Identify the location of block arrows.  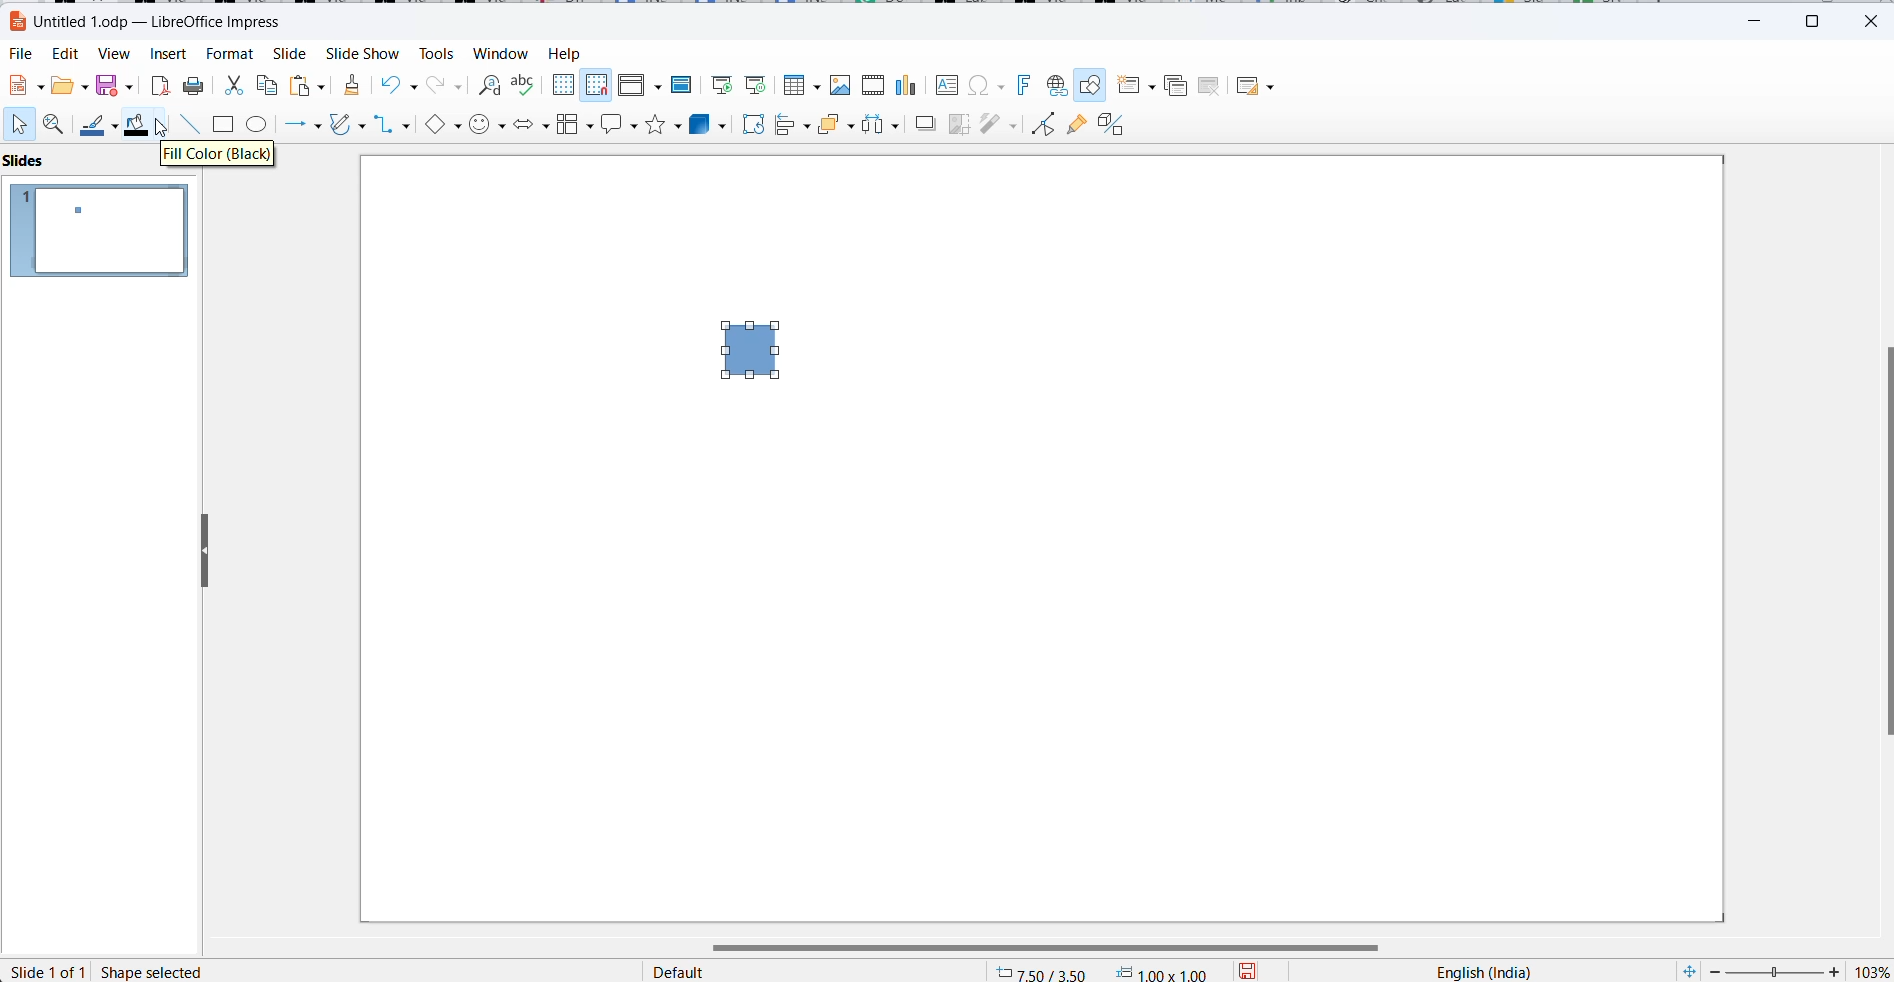
(531, 125).